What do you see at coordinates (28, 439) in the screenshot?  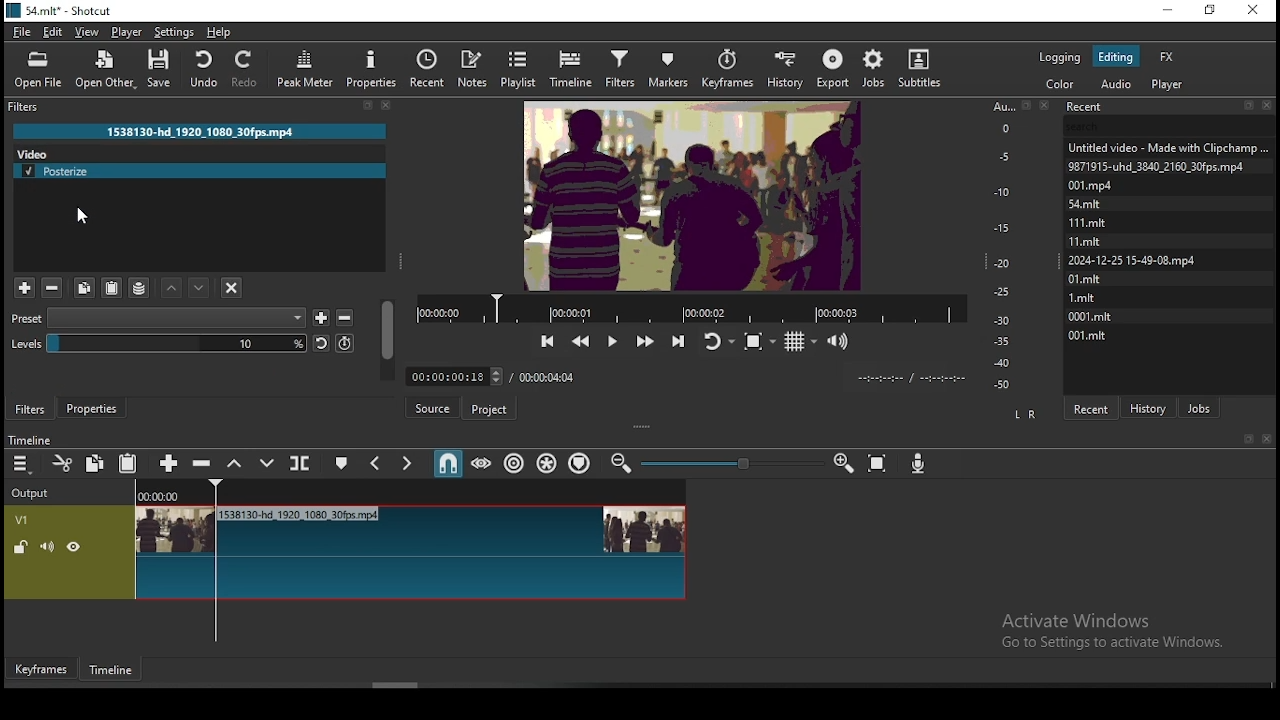 I see `timeline` at bounding box center [28, 439].